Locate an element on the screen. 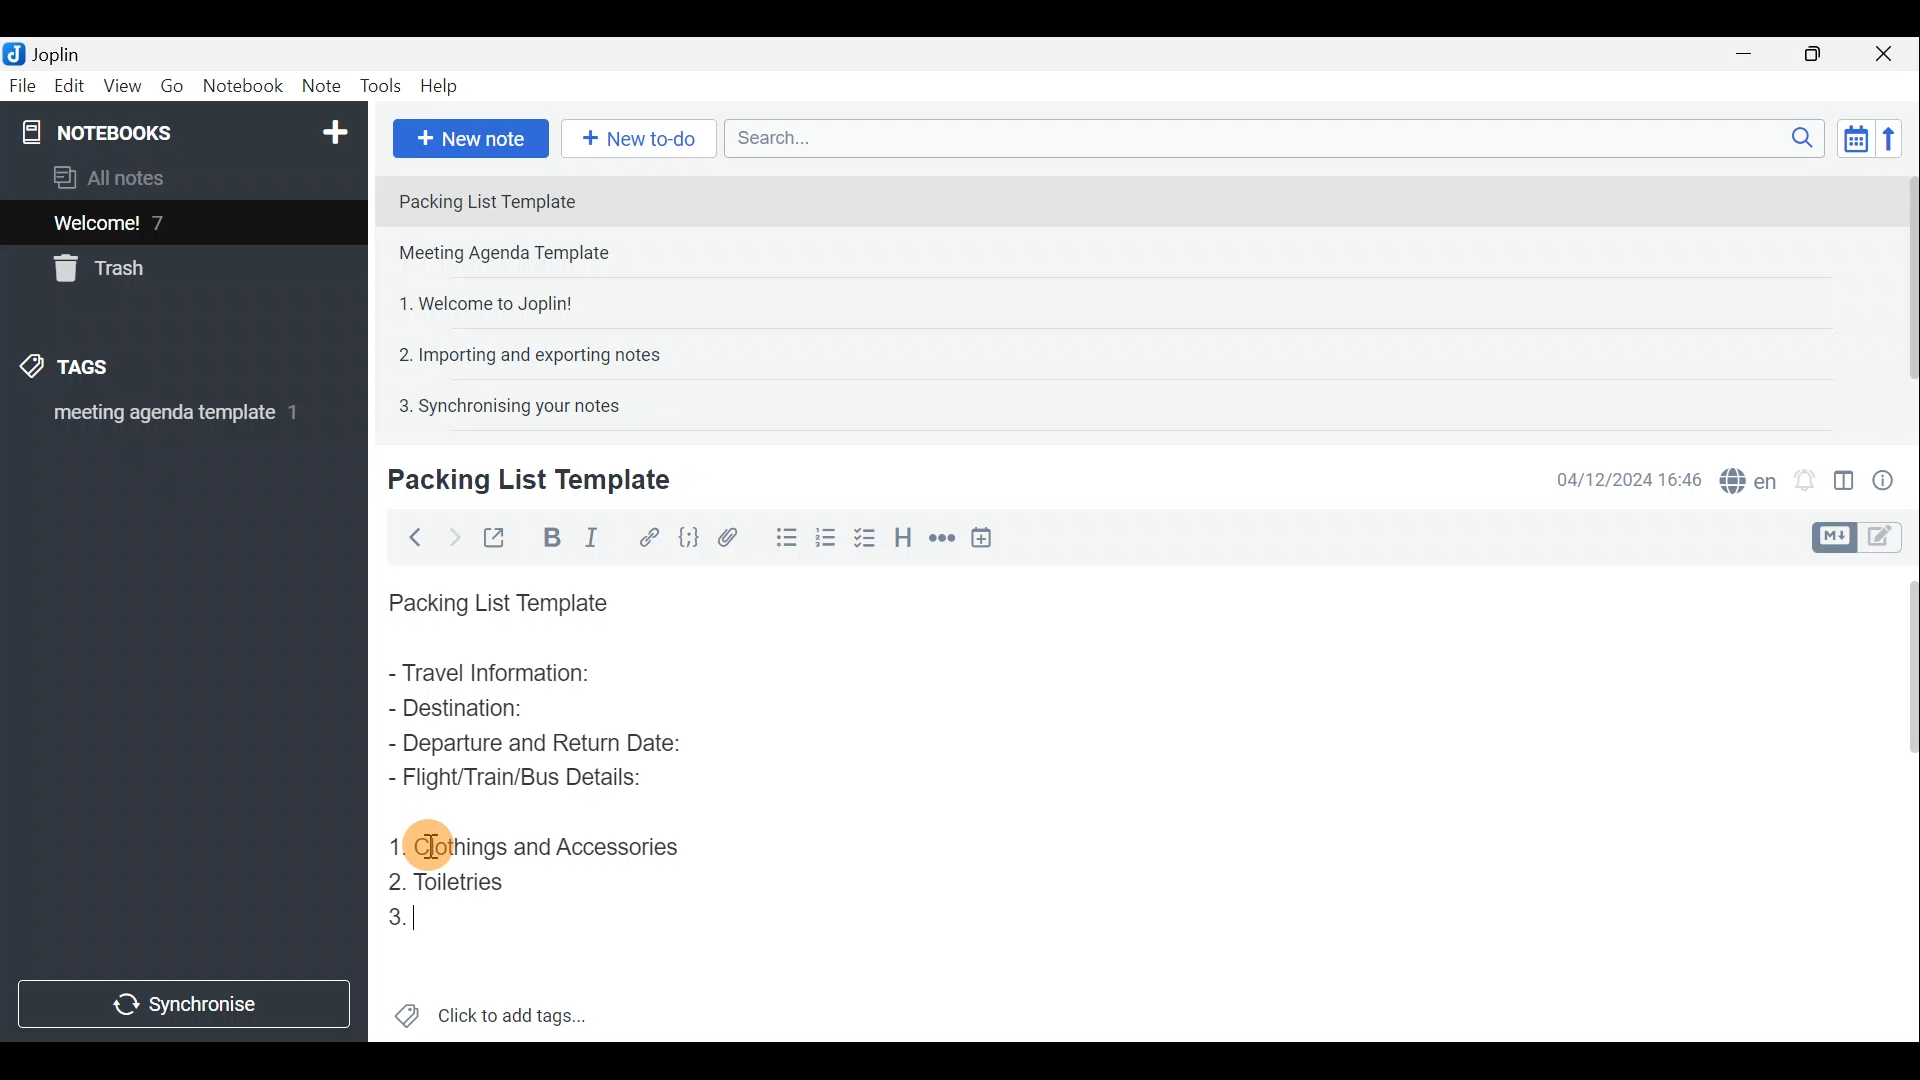 The image size is (1920, 1080). Note 4 is located at coordinates (519, 351).